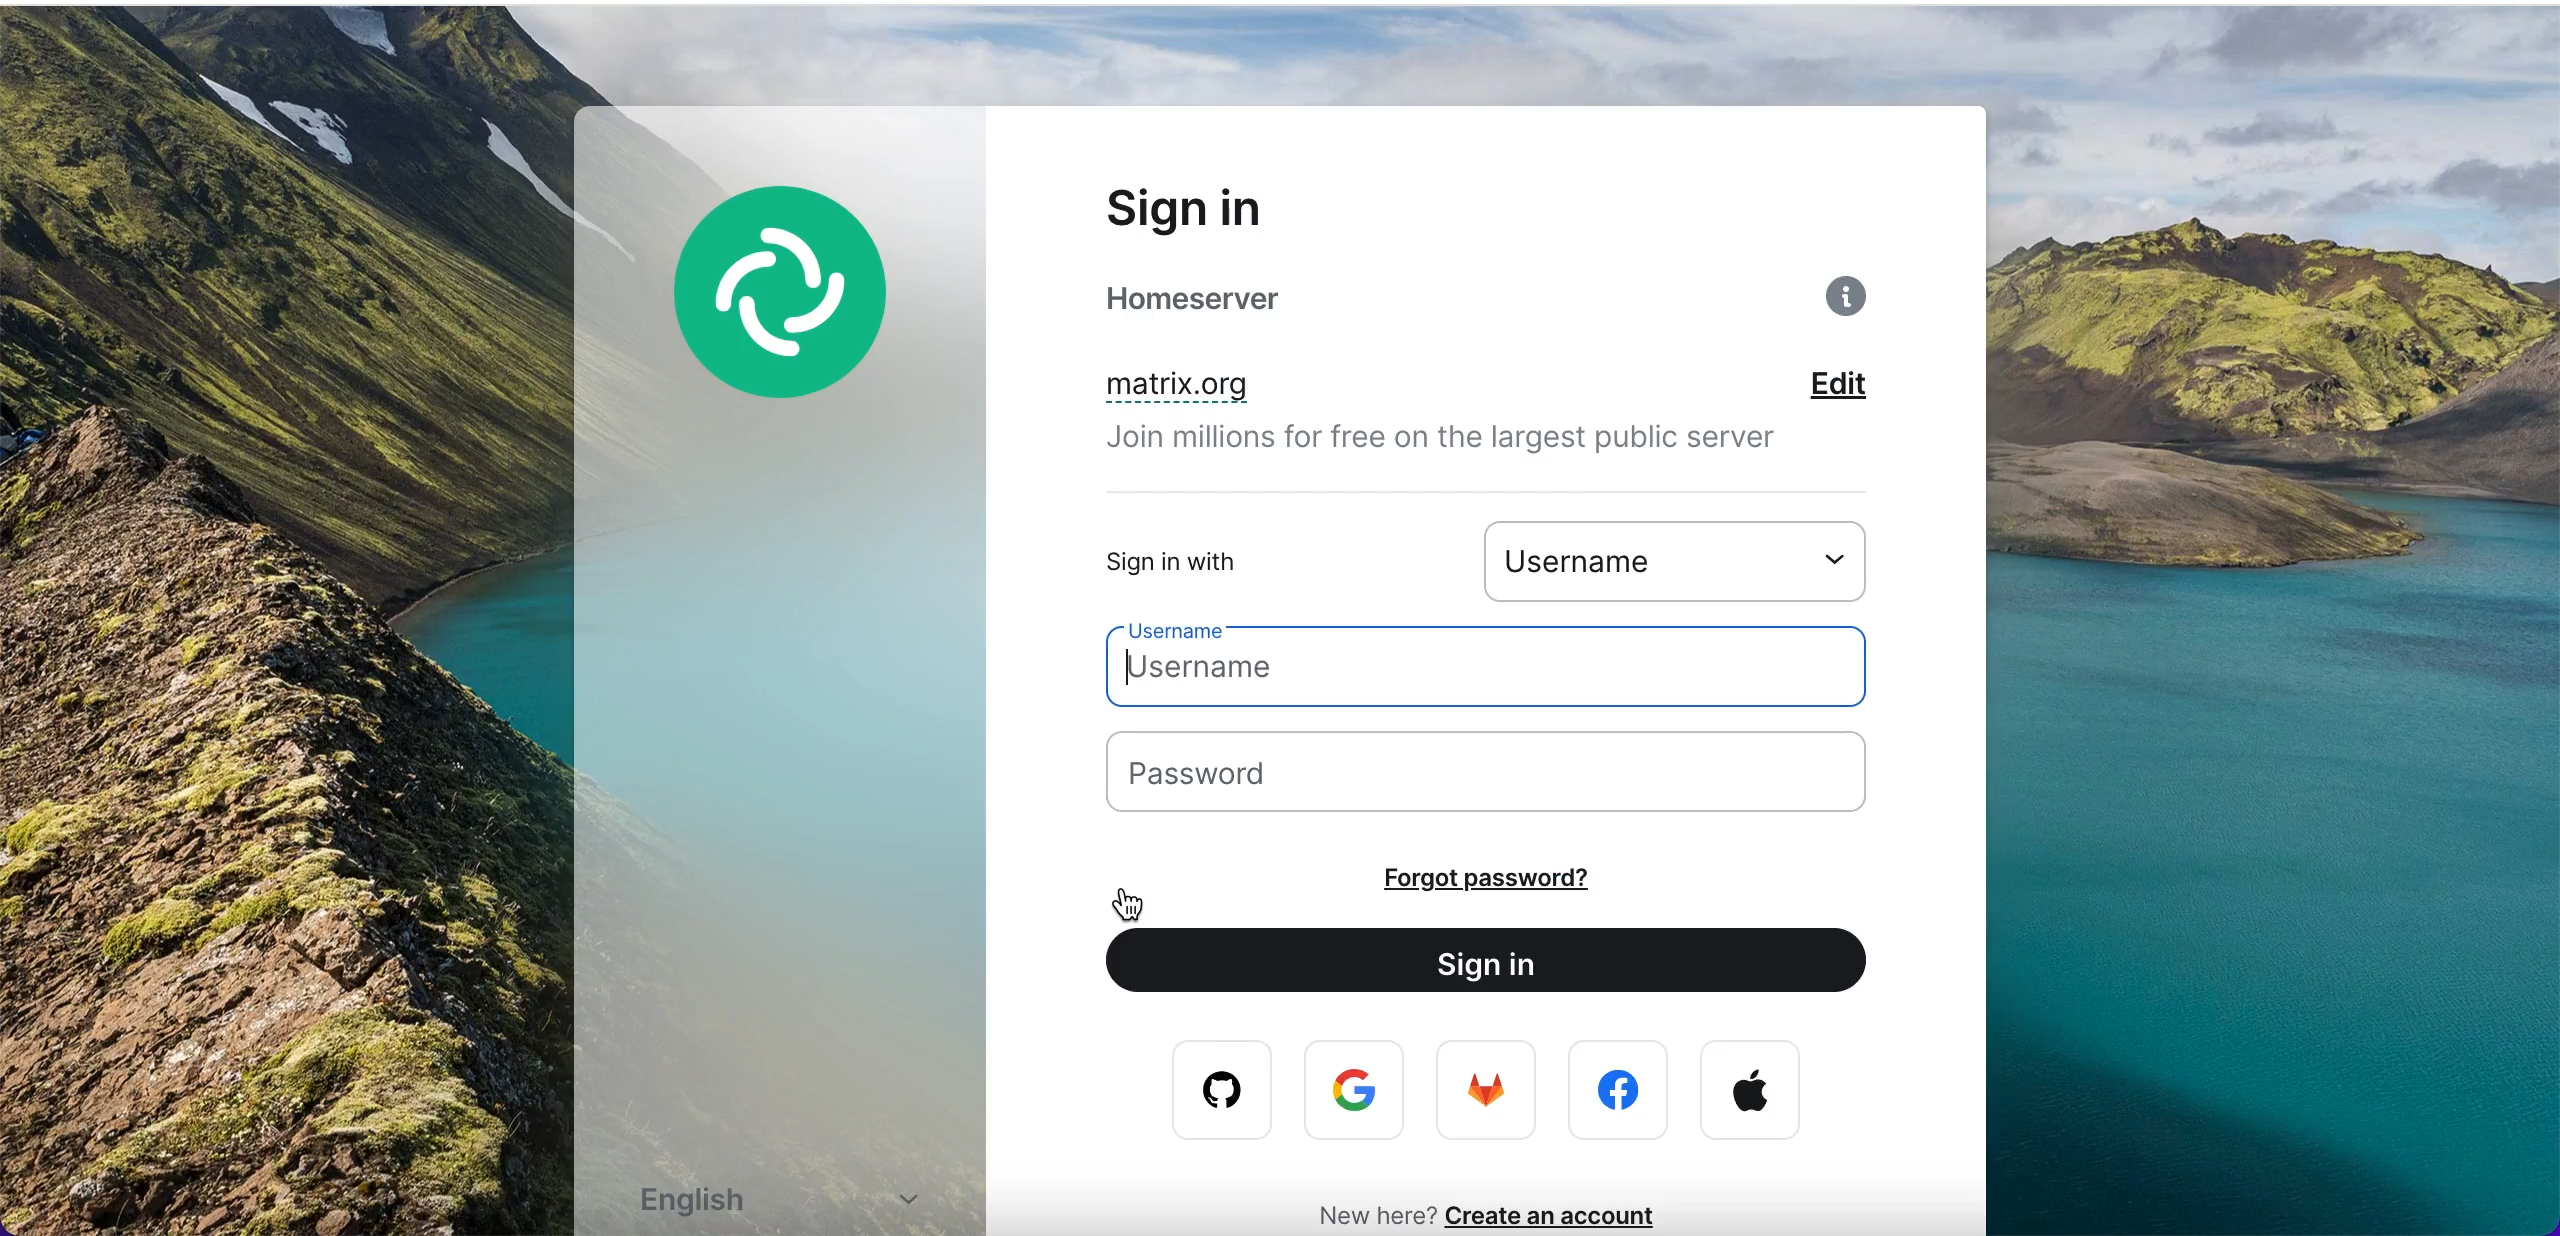  I want to click on google logo, so click(1359, 1092).